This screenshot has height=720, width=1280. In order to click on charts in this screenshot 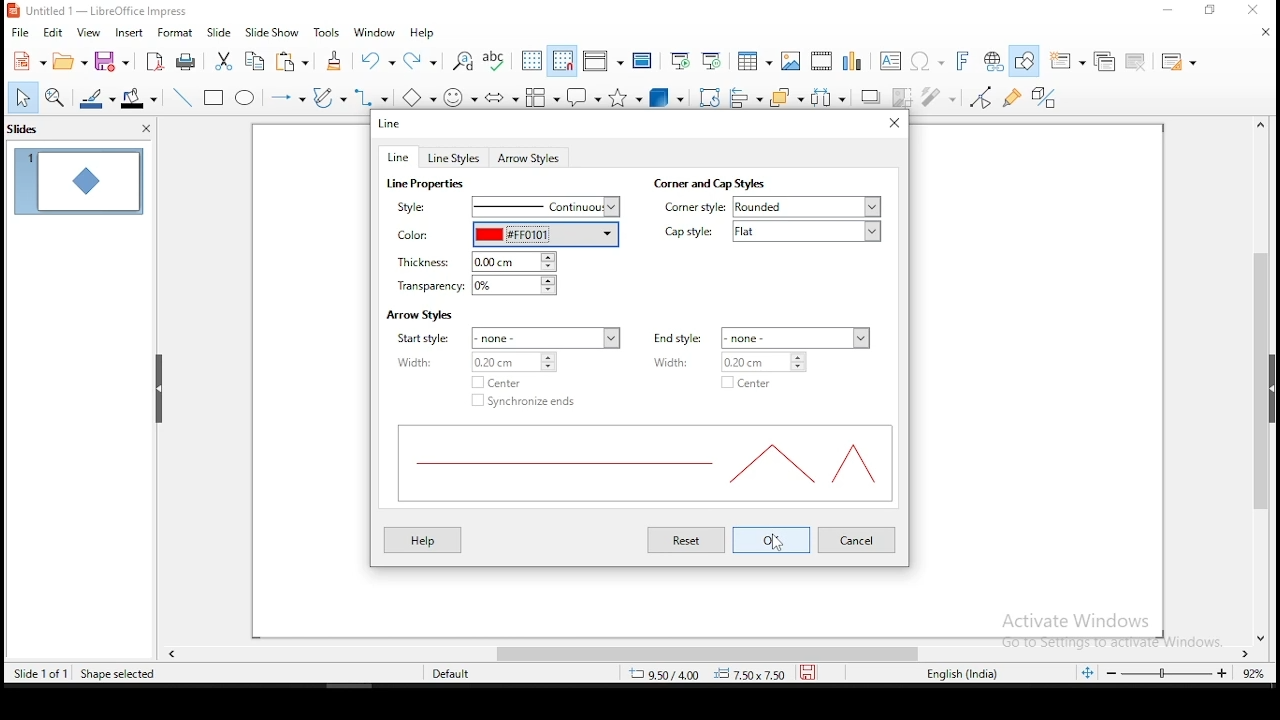, I will do `click(857, 59)`.